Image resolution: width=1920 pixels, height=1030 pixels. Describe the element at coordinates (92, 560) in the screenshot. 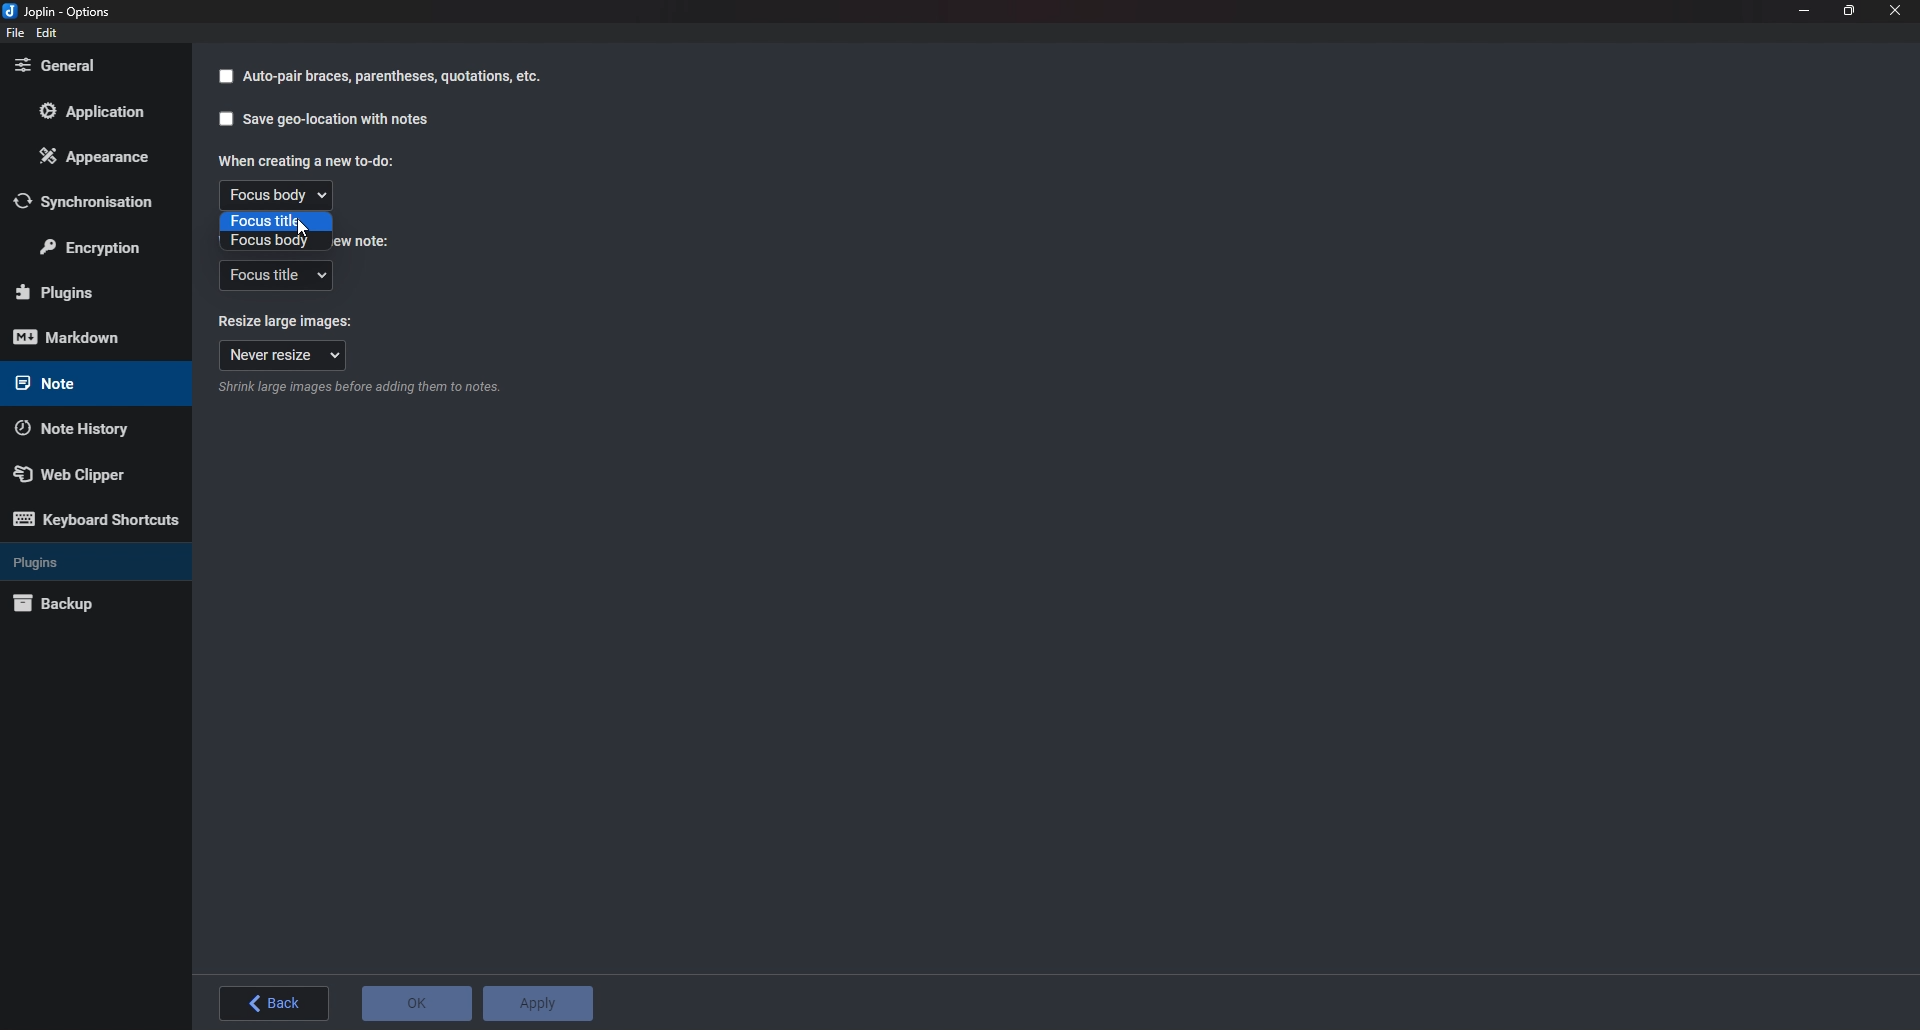

I see `Plugins` at that location.